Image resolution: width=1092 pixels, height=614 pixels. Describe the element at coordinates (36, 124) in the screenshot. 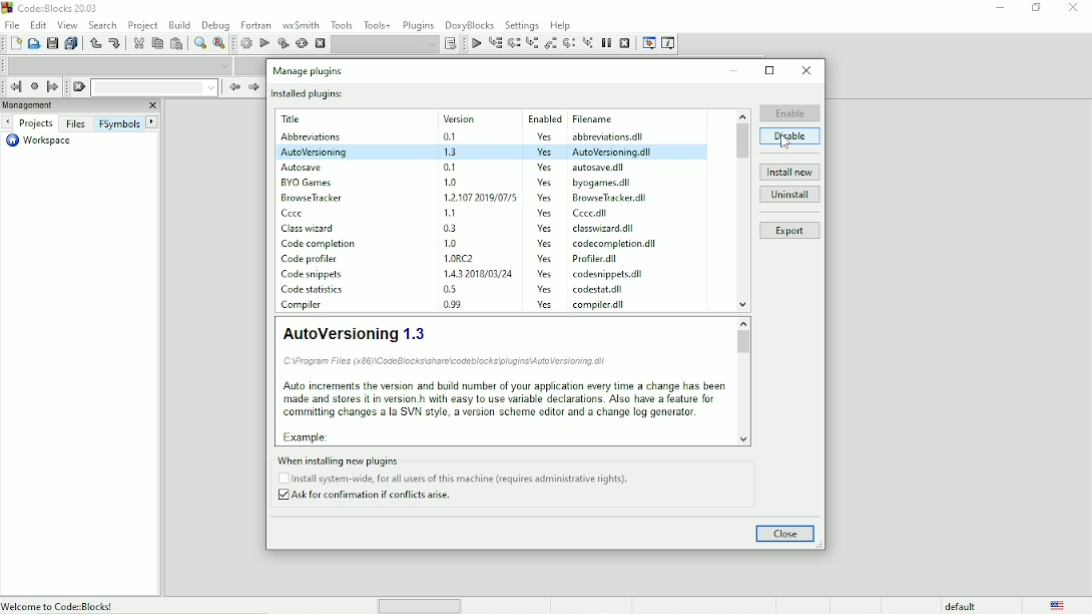

I see `Projects` at that location.